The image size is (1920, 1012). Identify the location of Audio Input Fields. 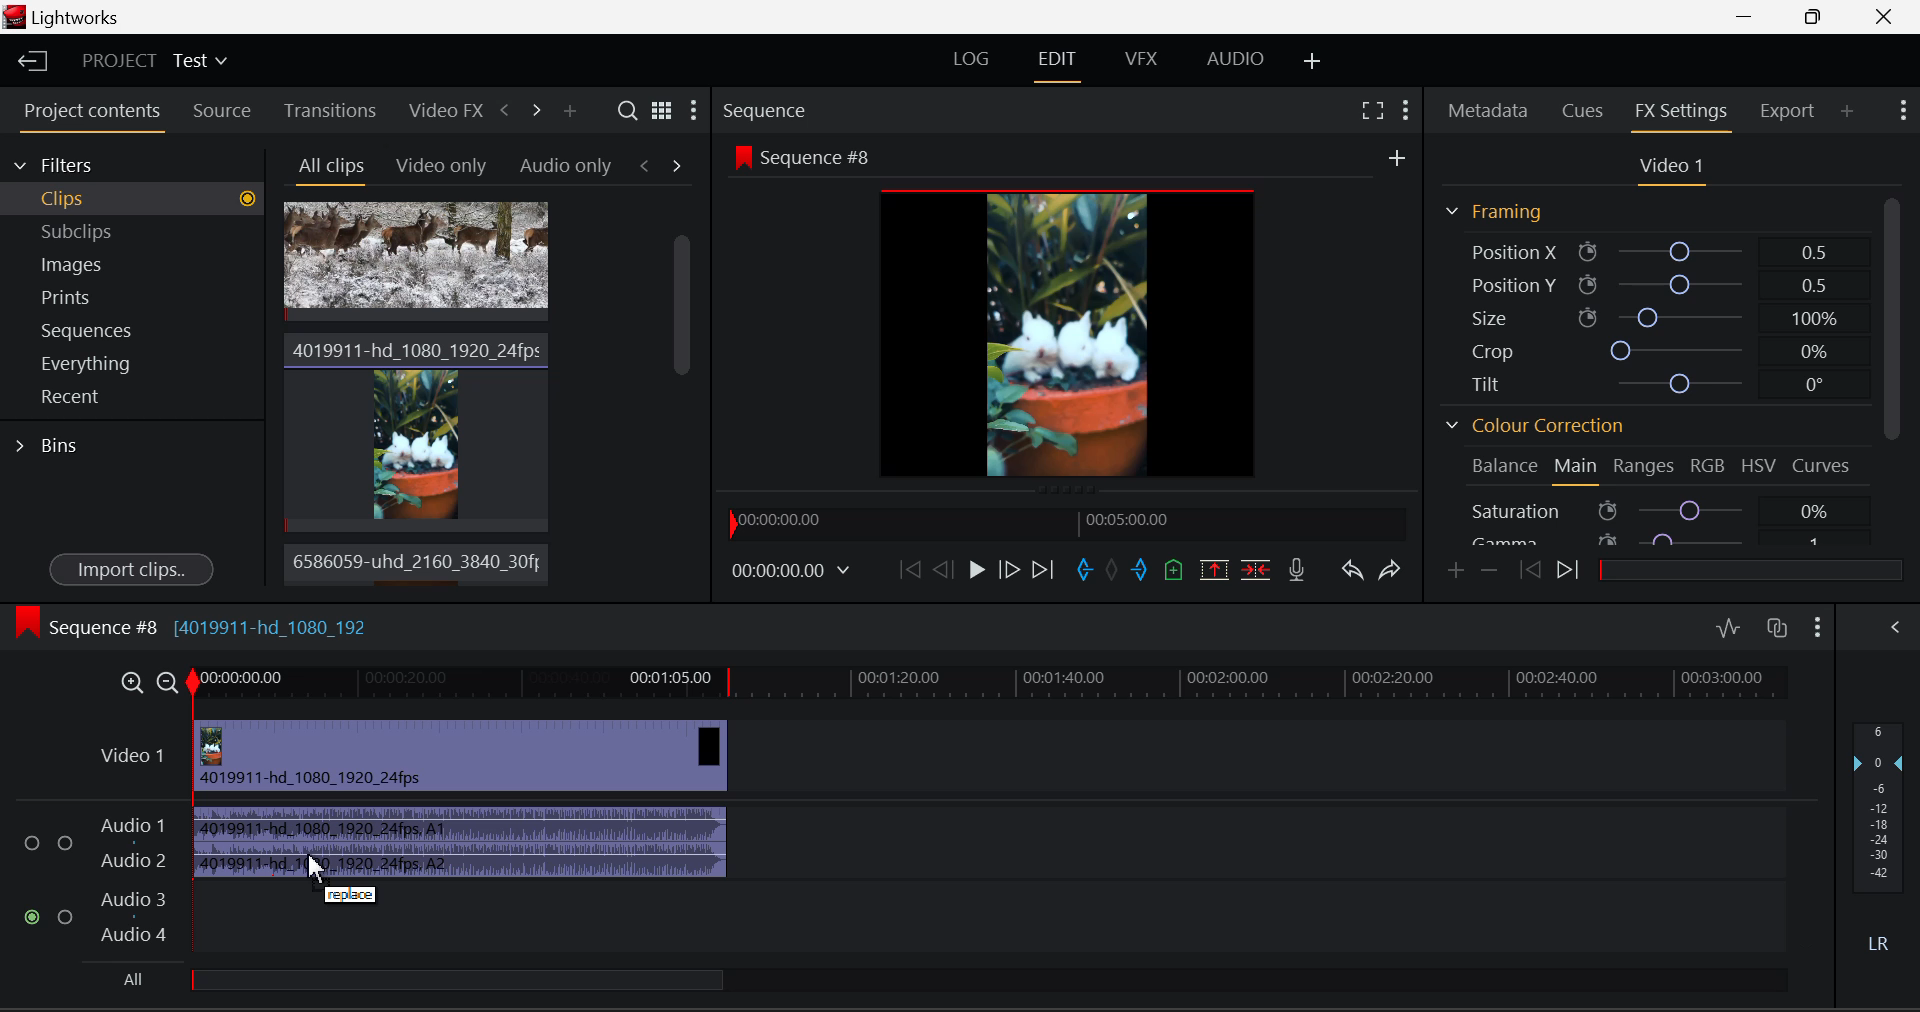
(94, 882).